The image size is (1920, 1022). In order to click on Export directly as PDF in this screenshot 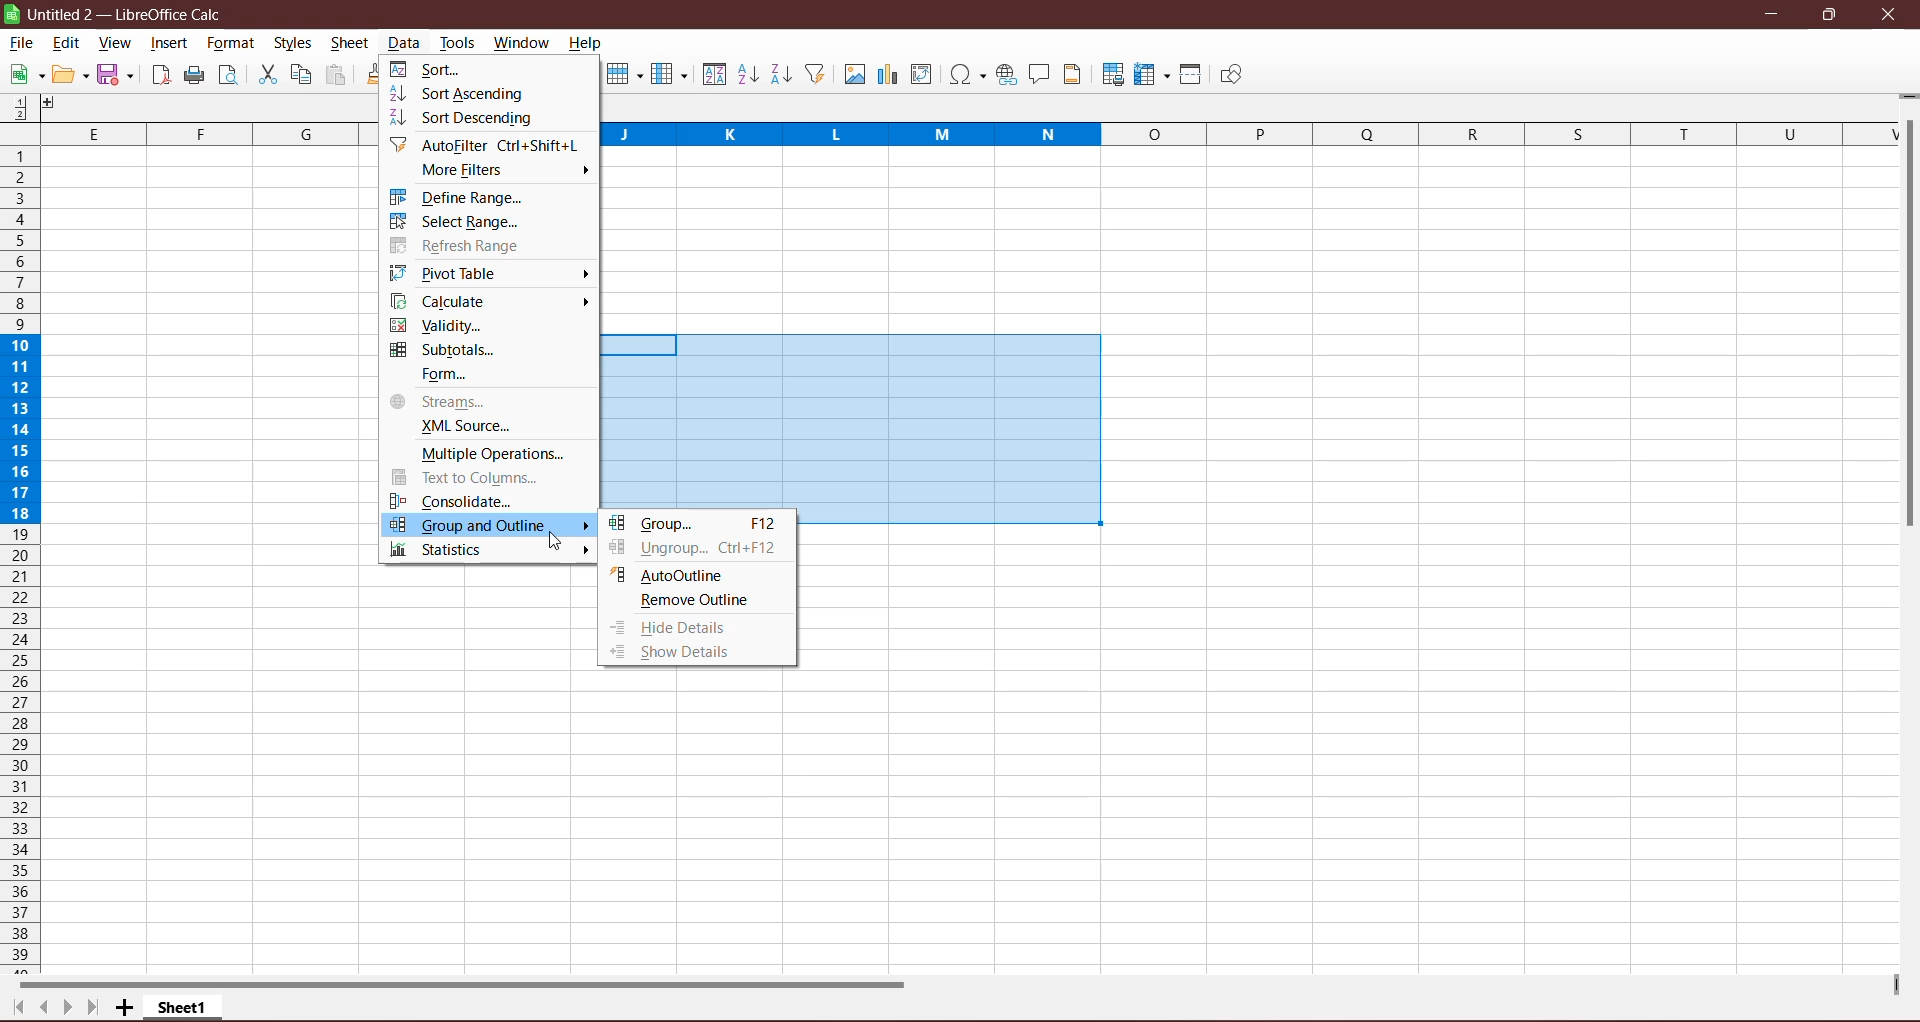, I will do `click(159, 77)`.